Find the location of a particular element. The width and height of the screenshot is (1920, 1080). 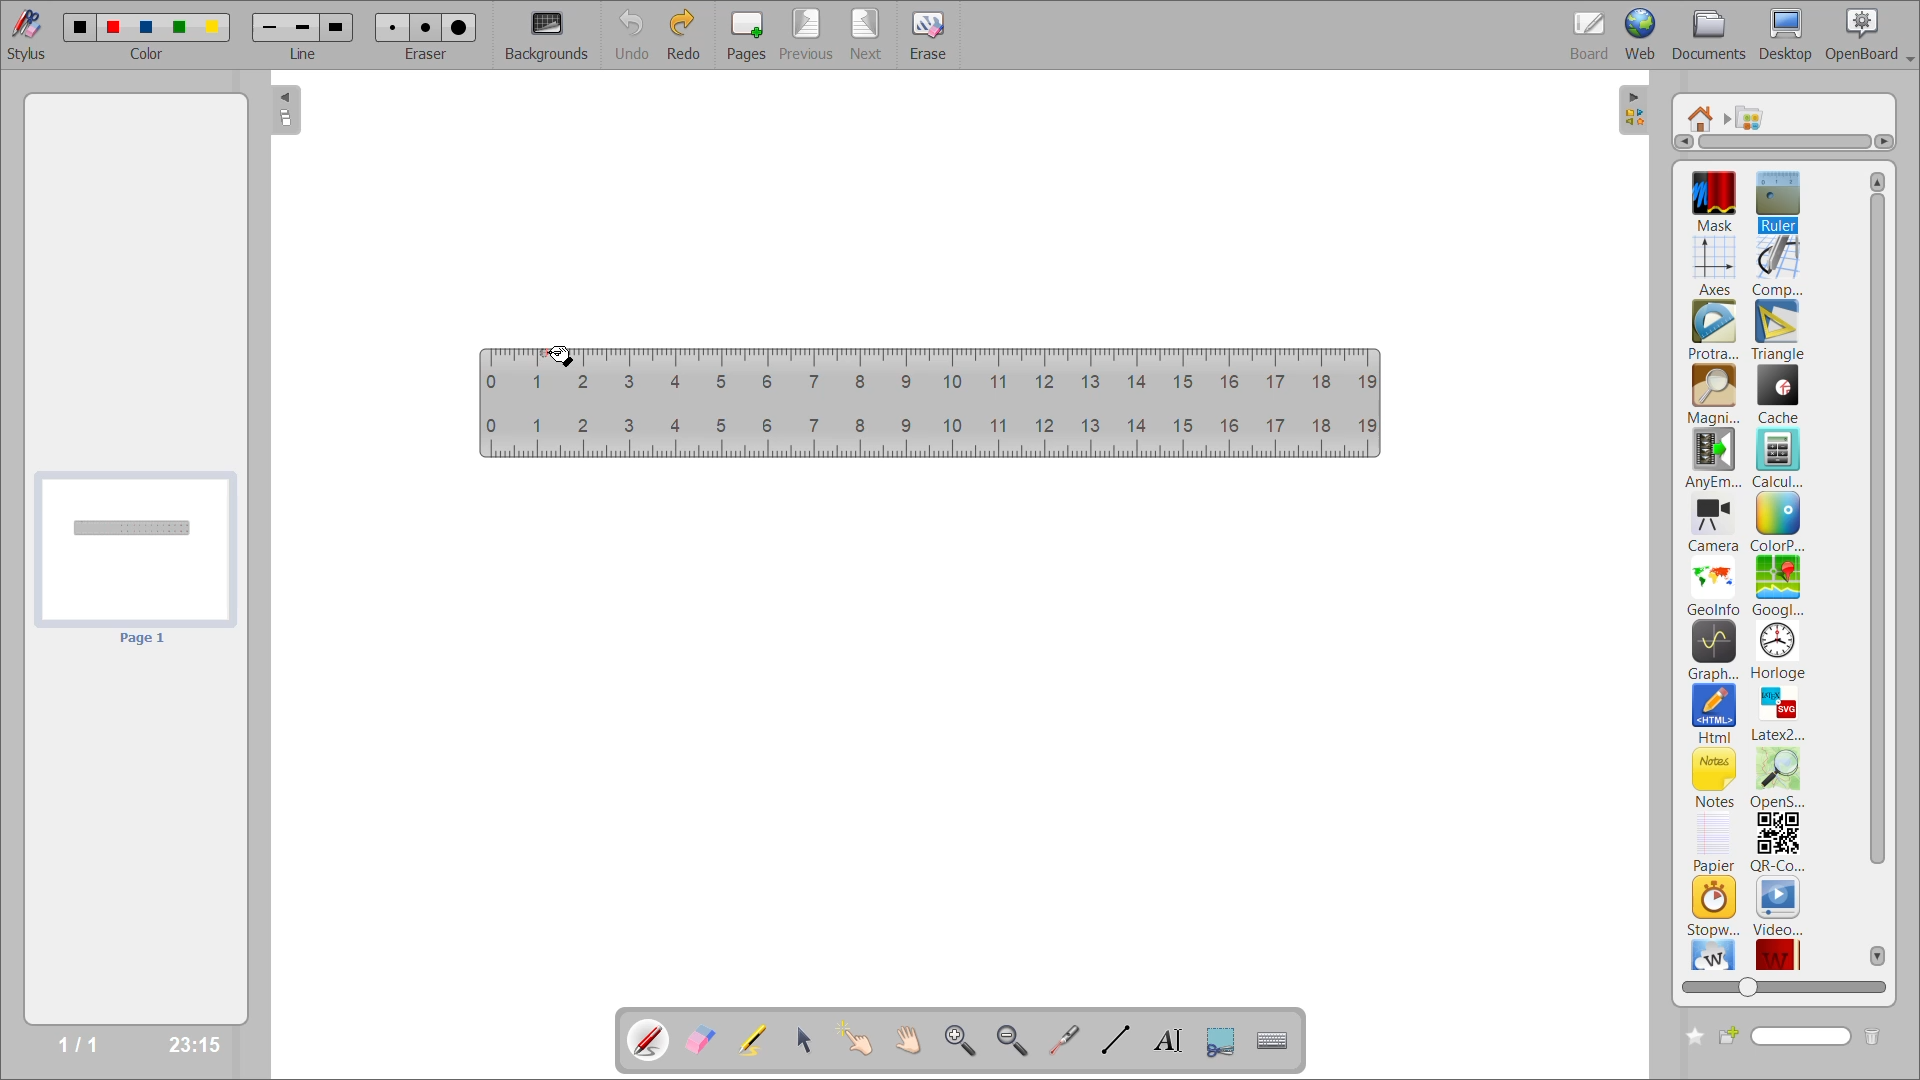

html is located at coordinates (1716, 715).